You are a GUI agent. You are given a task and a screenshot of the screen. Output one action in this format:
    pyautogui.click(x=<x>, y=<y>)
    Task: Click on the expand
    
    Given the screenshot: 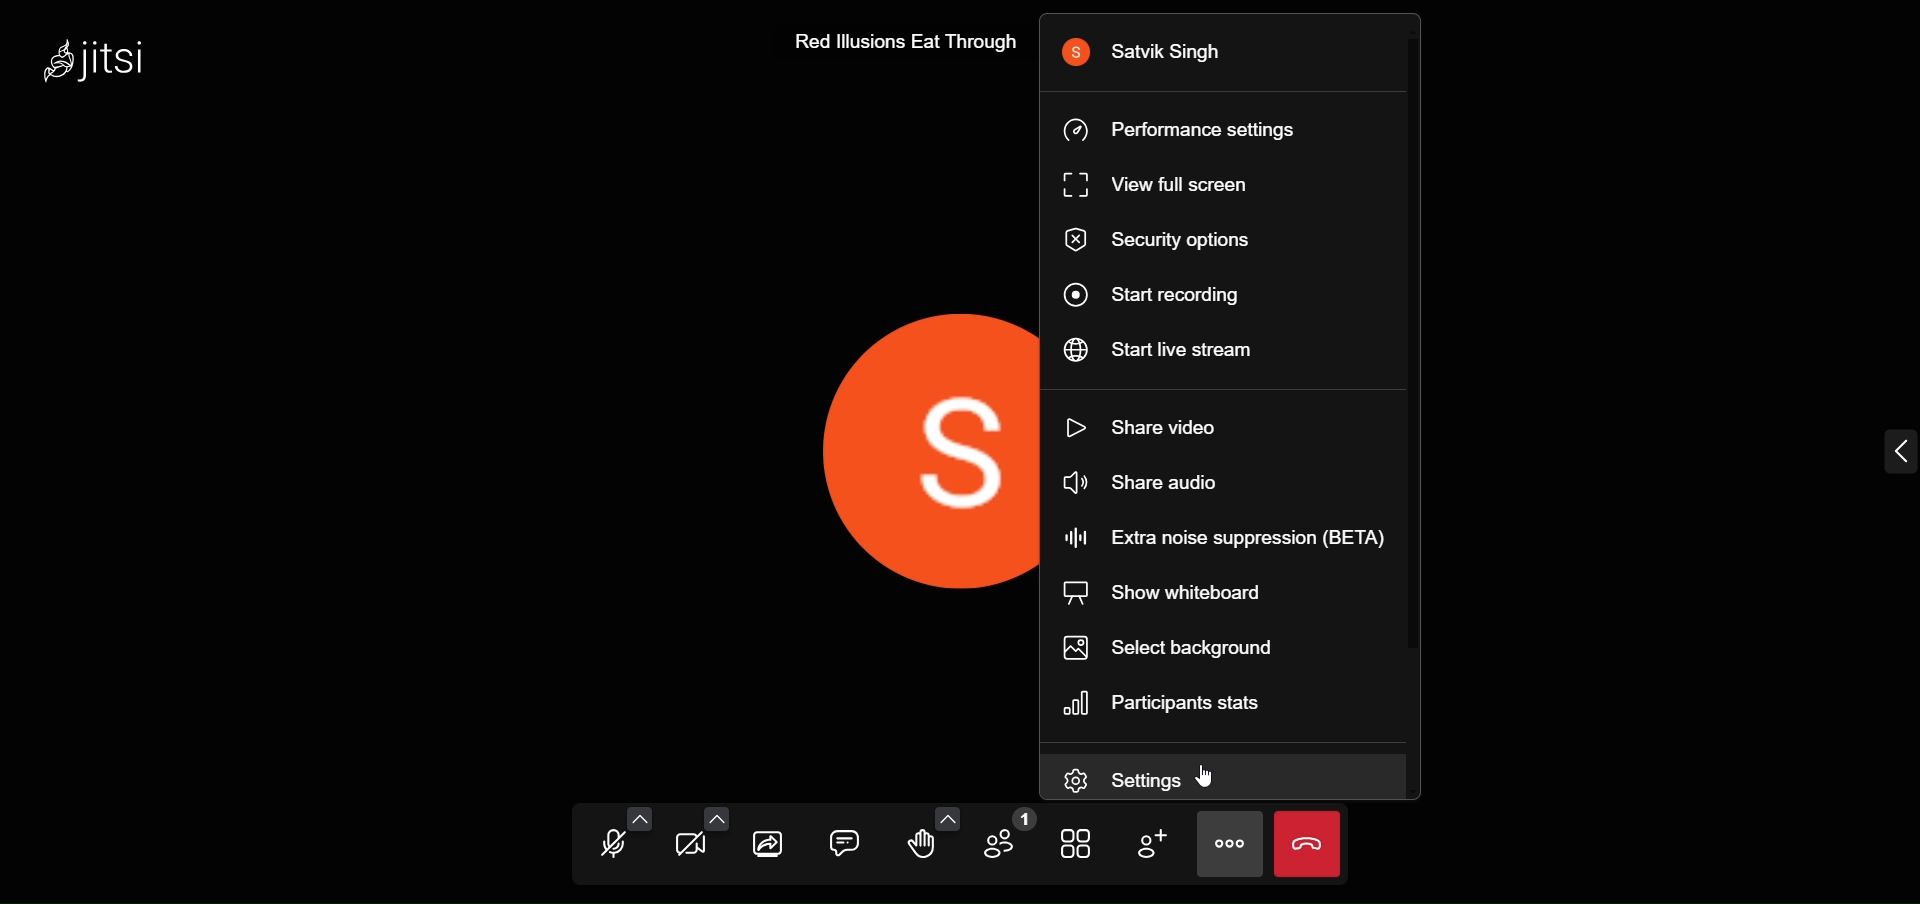 What is the action you would take?
    pyautogui.click(x=1896, y=452)
    